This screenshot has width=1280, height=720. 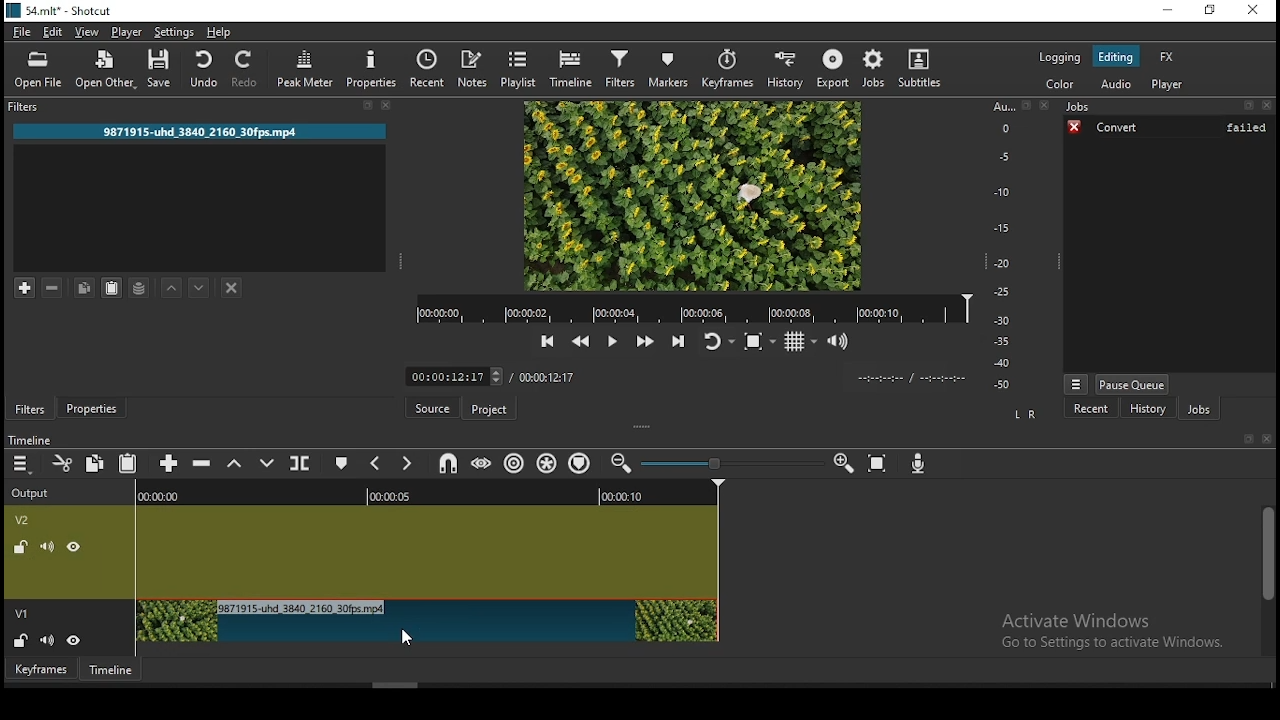 What do you see at coordinates (490, 410) in the screenshot?
I see `project` at bounding box center [490, 410].